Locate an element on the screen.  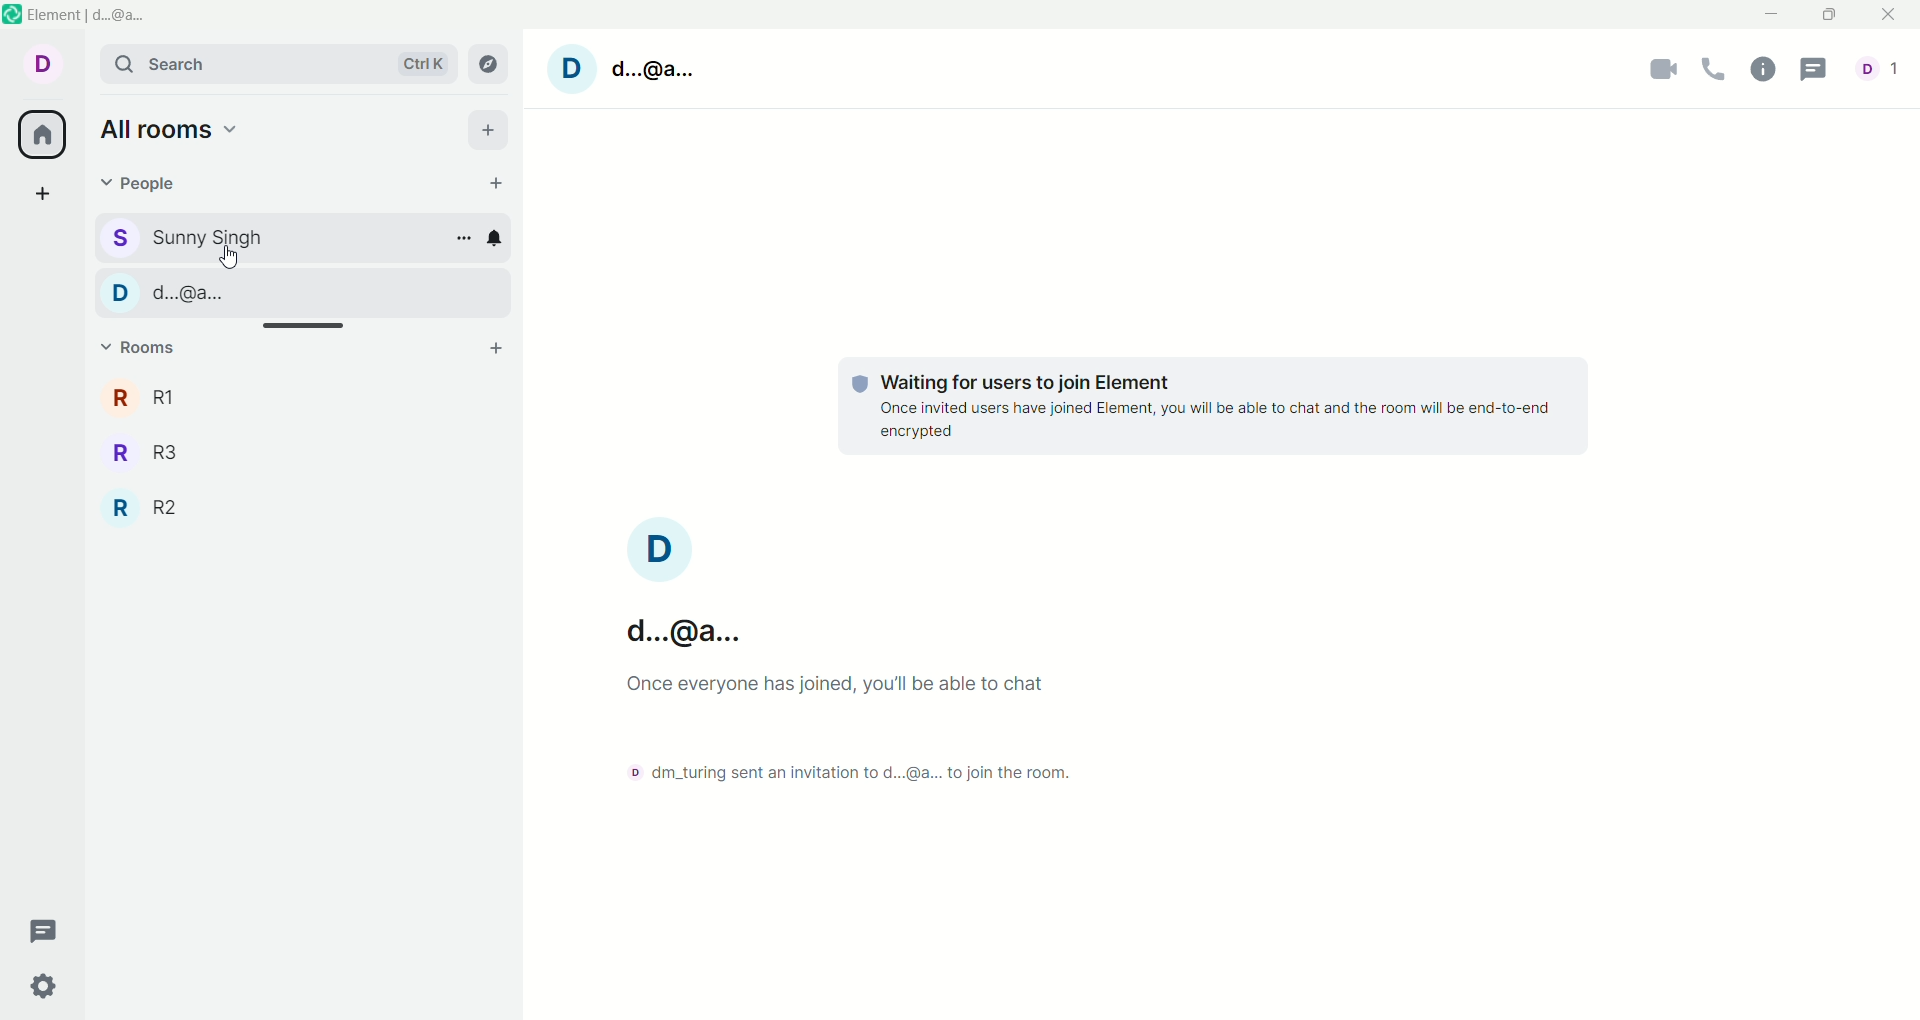
account is located at coordinates (1881, 68).